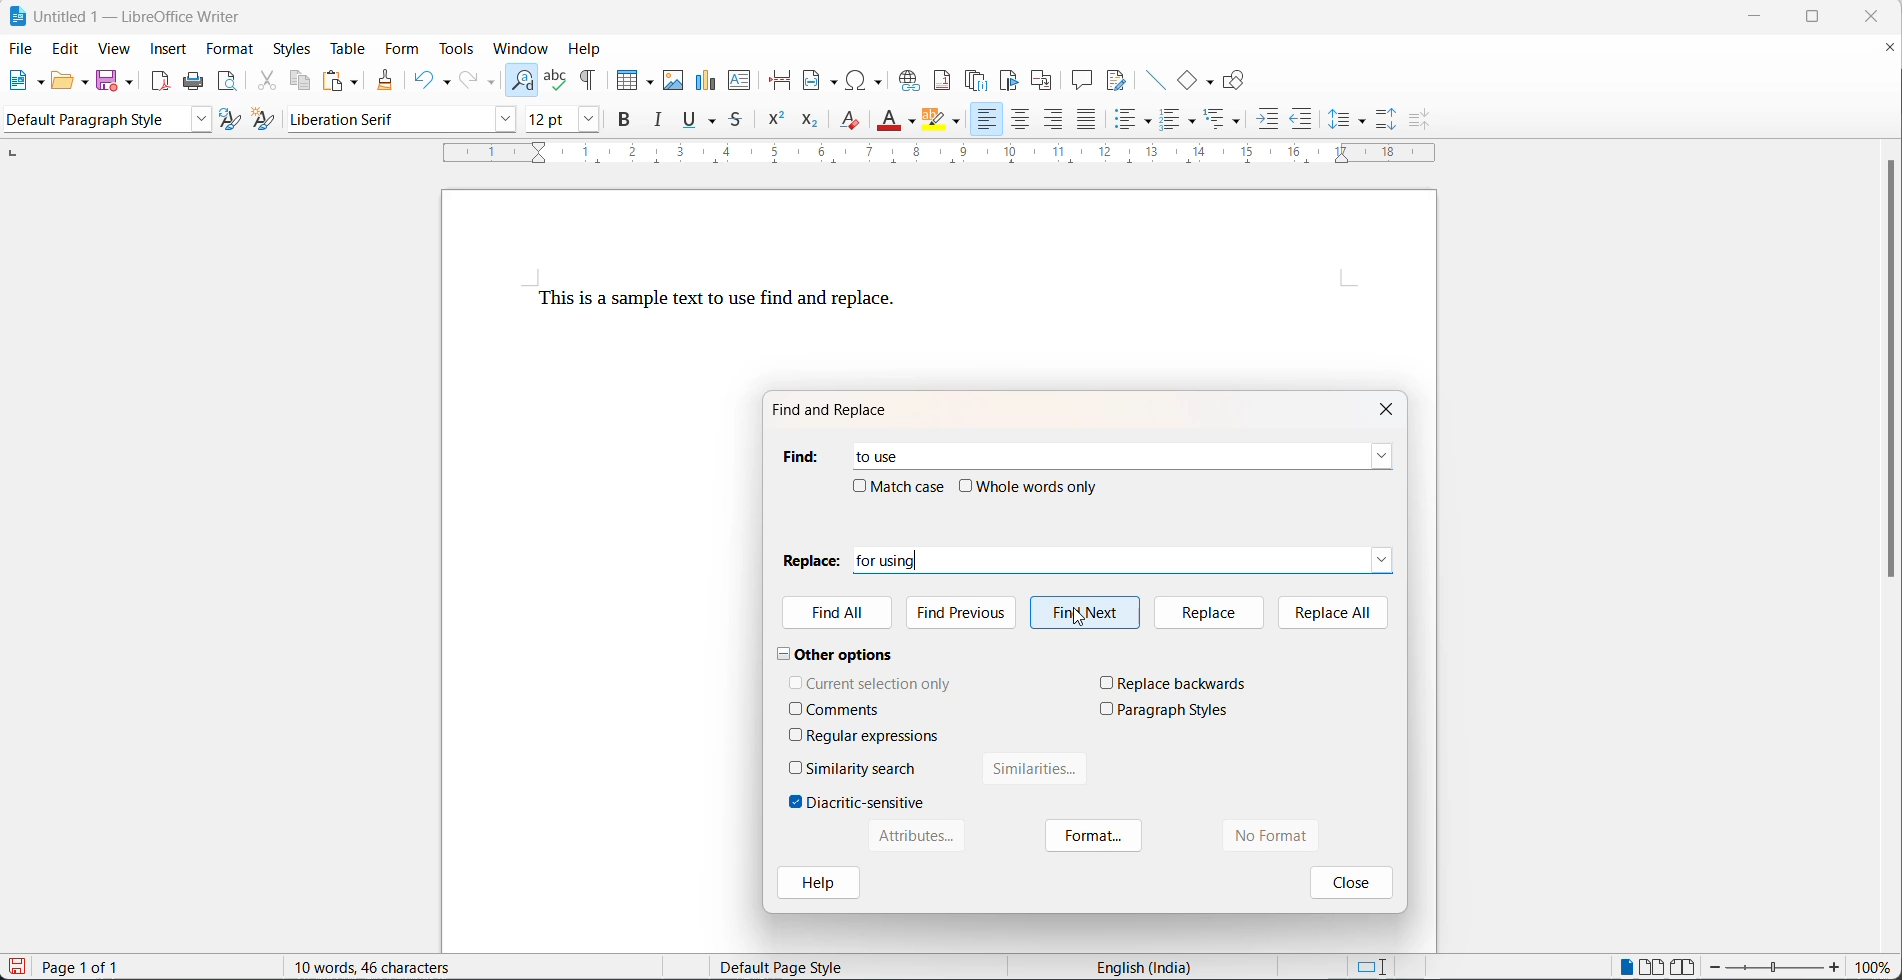  I want to click on find and replace dialog box title, so click(841, 410).